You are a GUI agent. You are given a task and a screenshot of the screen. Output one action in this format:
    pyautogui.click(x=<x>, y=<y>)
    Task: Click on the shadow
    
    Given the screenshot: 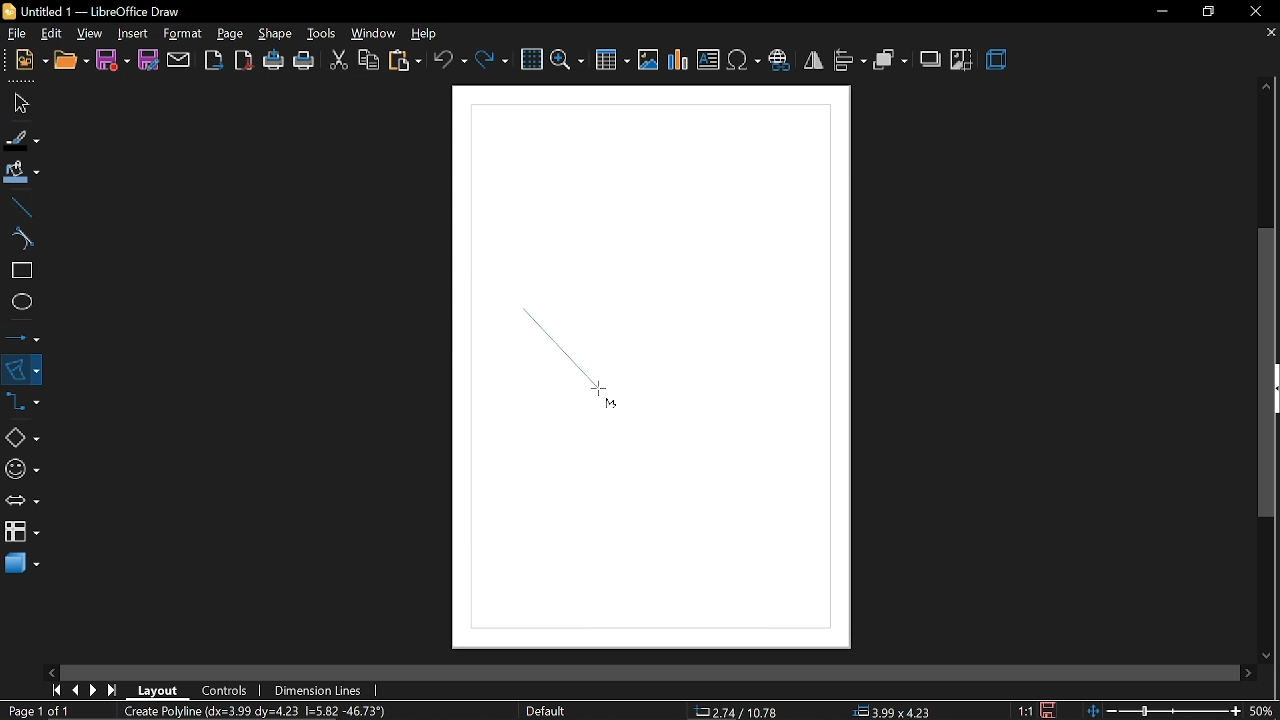 What is the action you would take?
    pyautogui.click(x=932, y=58)
    